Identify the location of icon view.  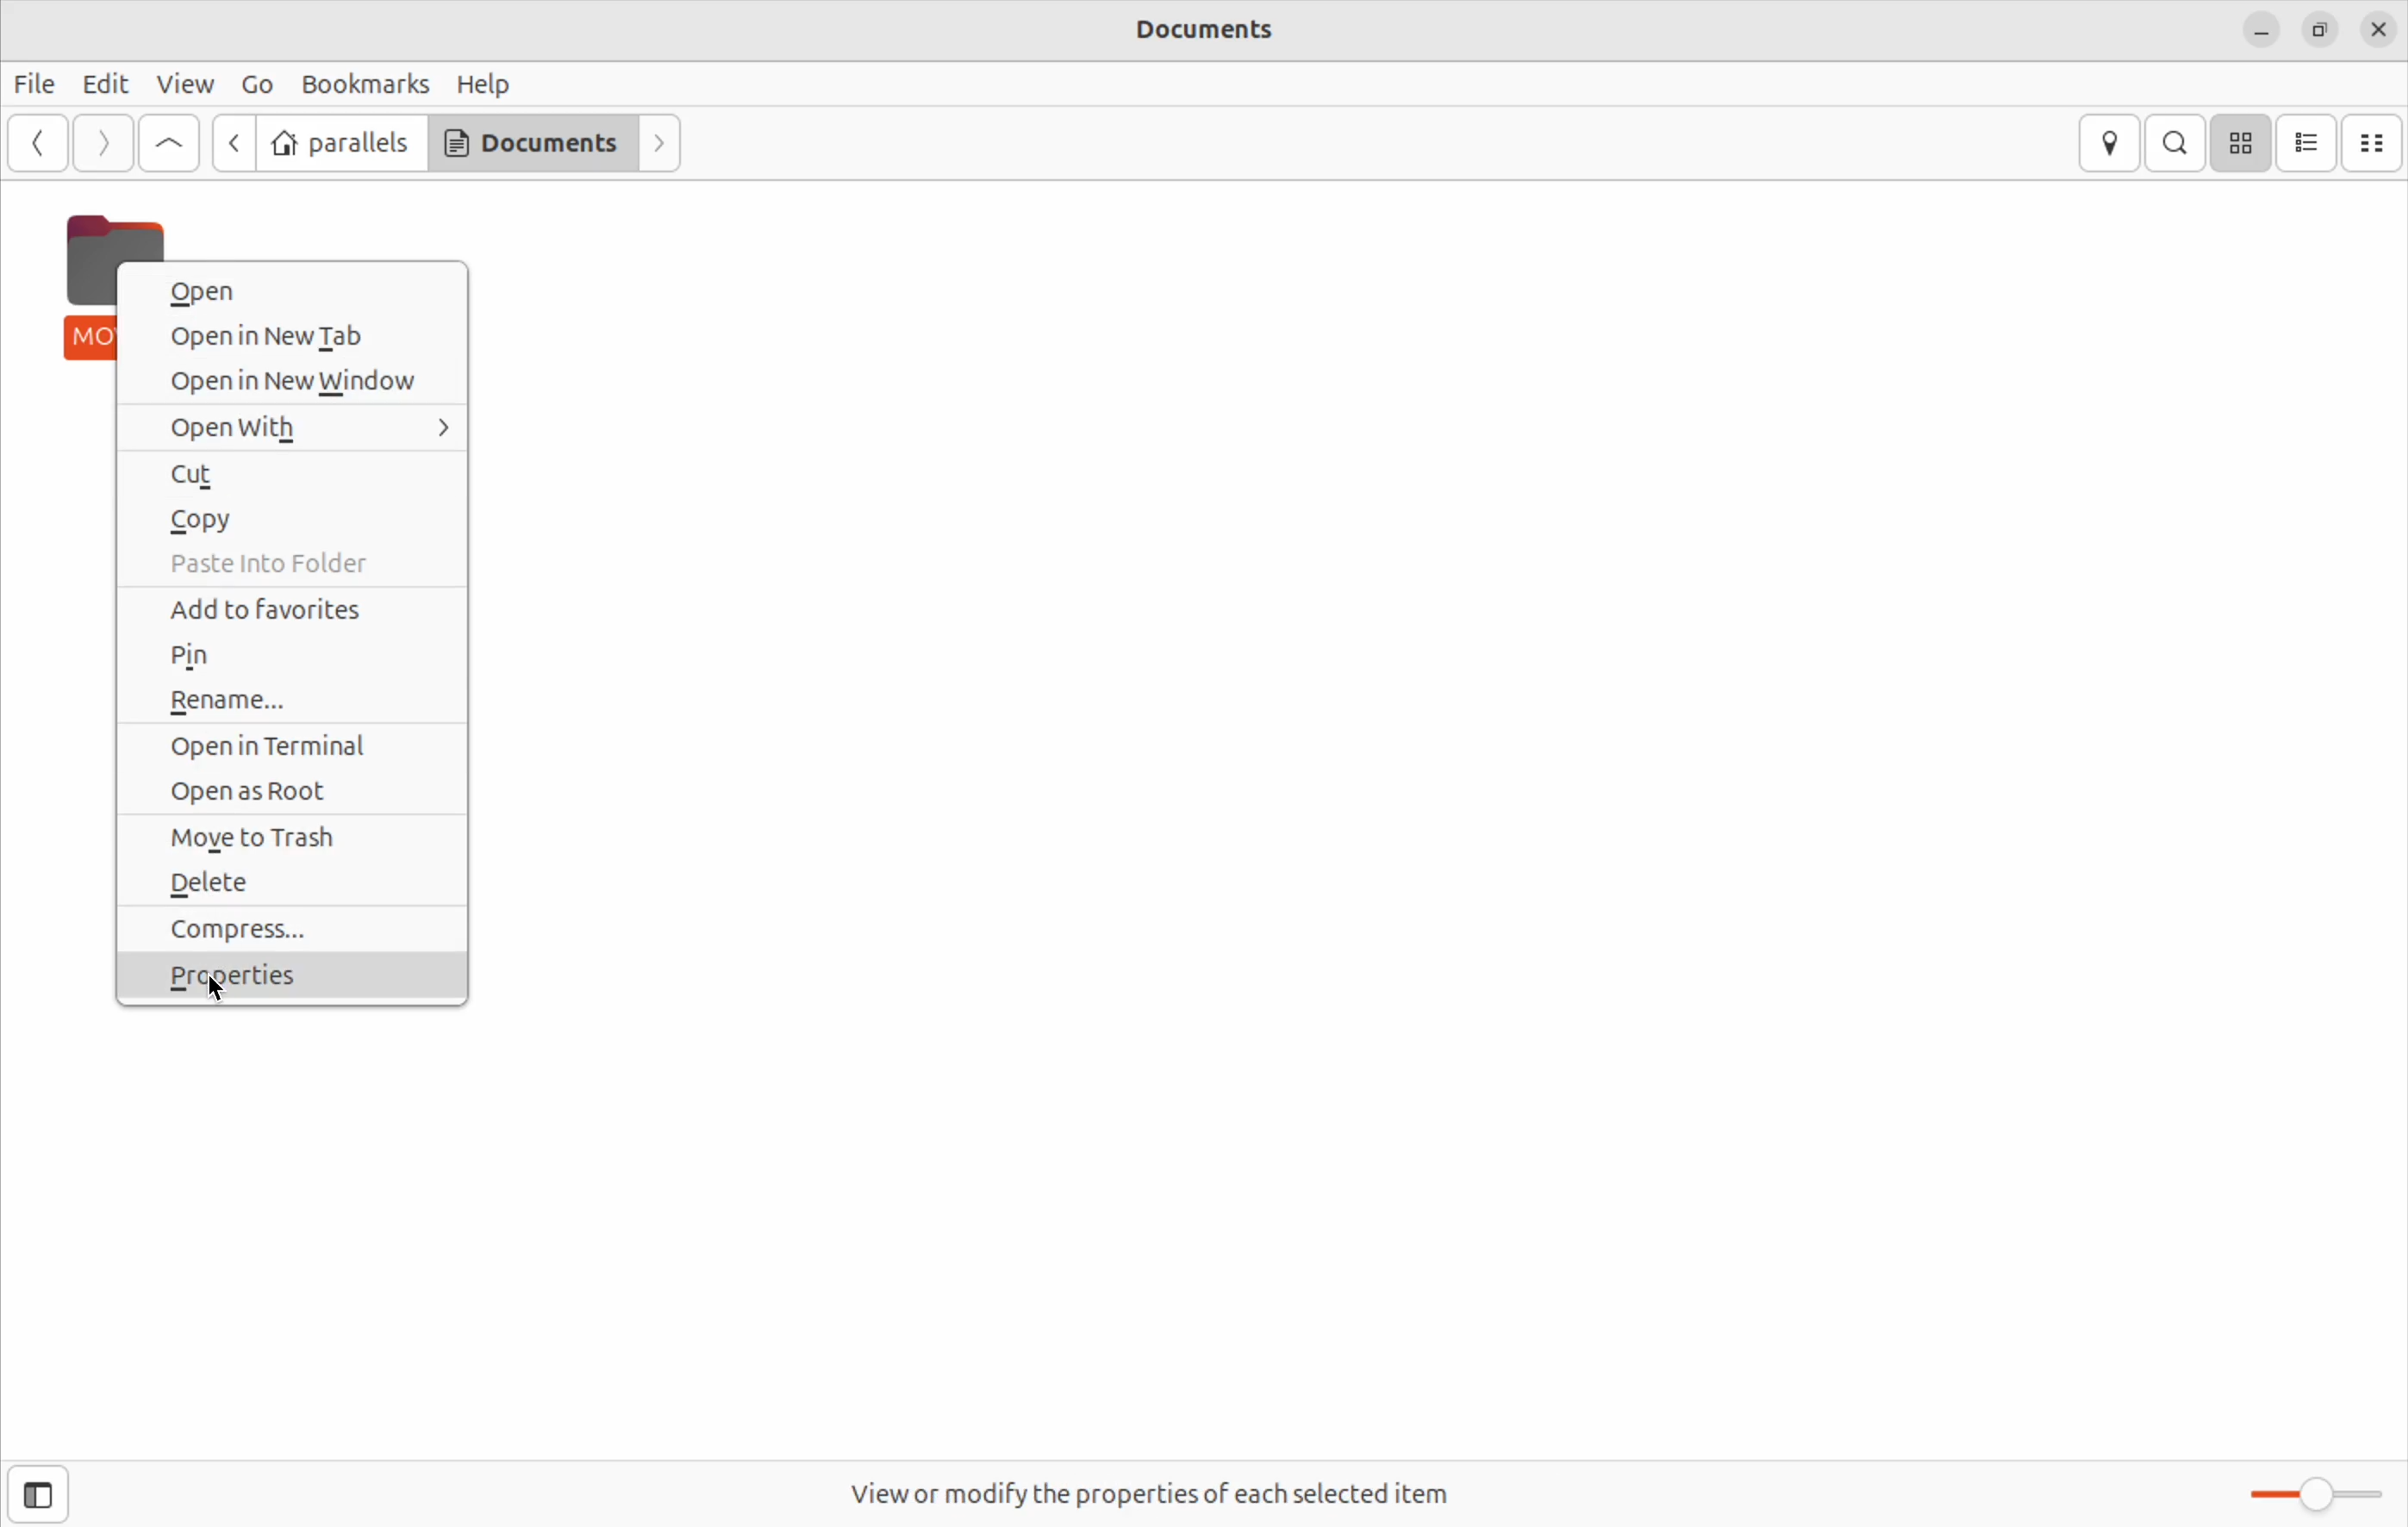
(2241, 140).